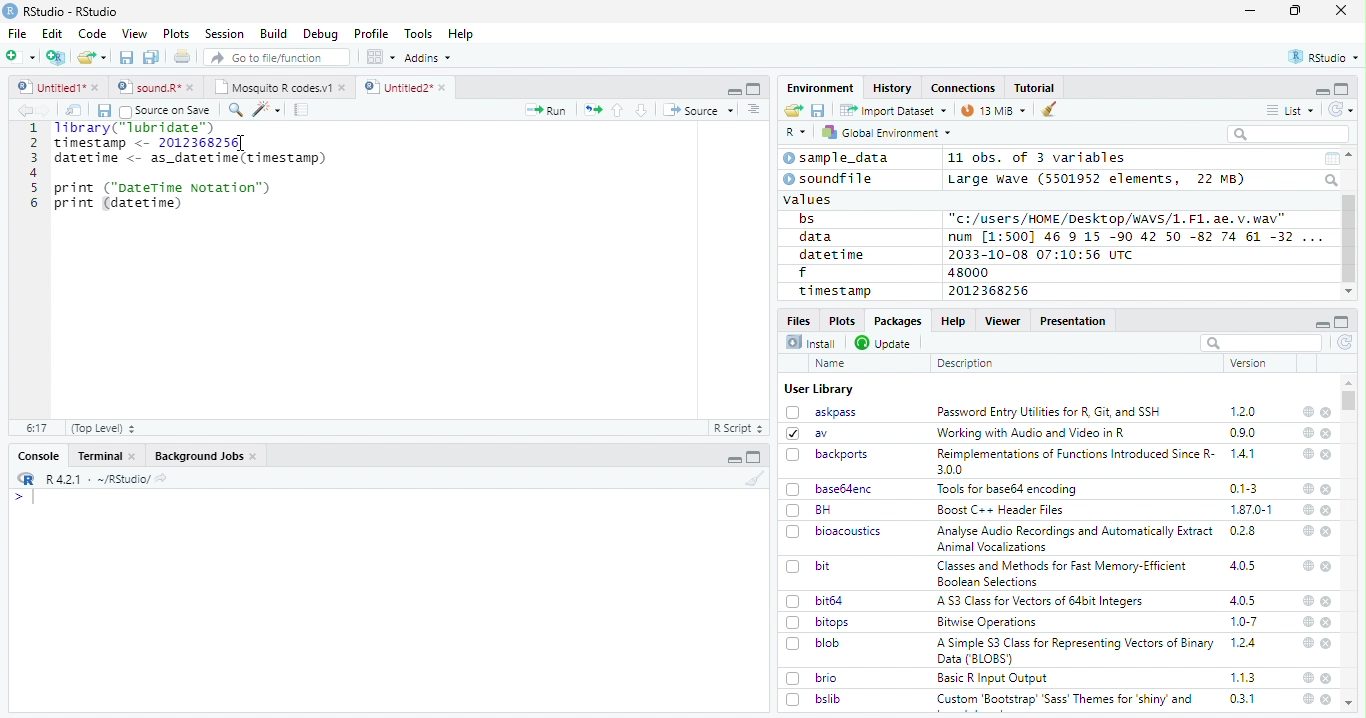 This screenshot has height=718, width=1366. Describe the element at coordinates (1325, 58) in the screenshot. I see `RStudio` at that location.